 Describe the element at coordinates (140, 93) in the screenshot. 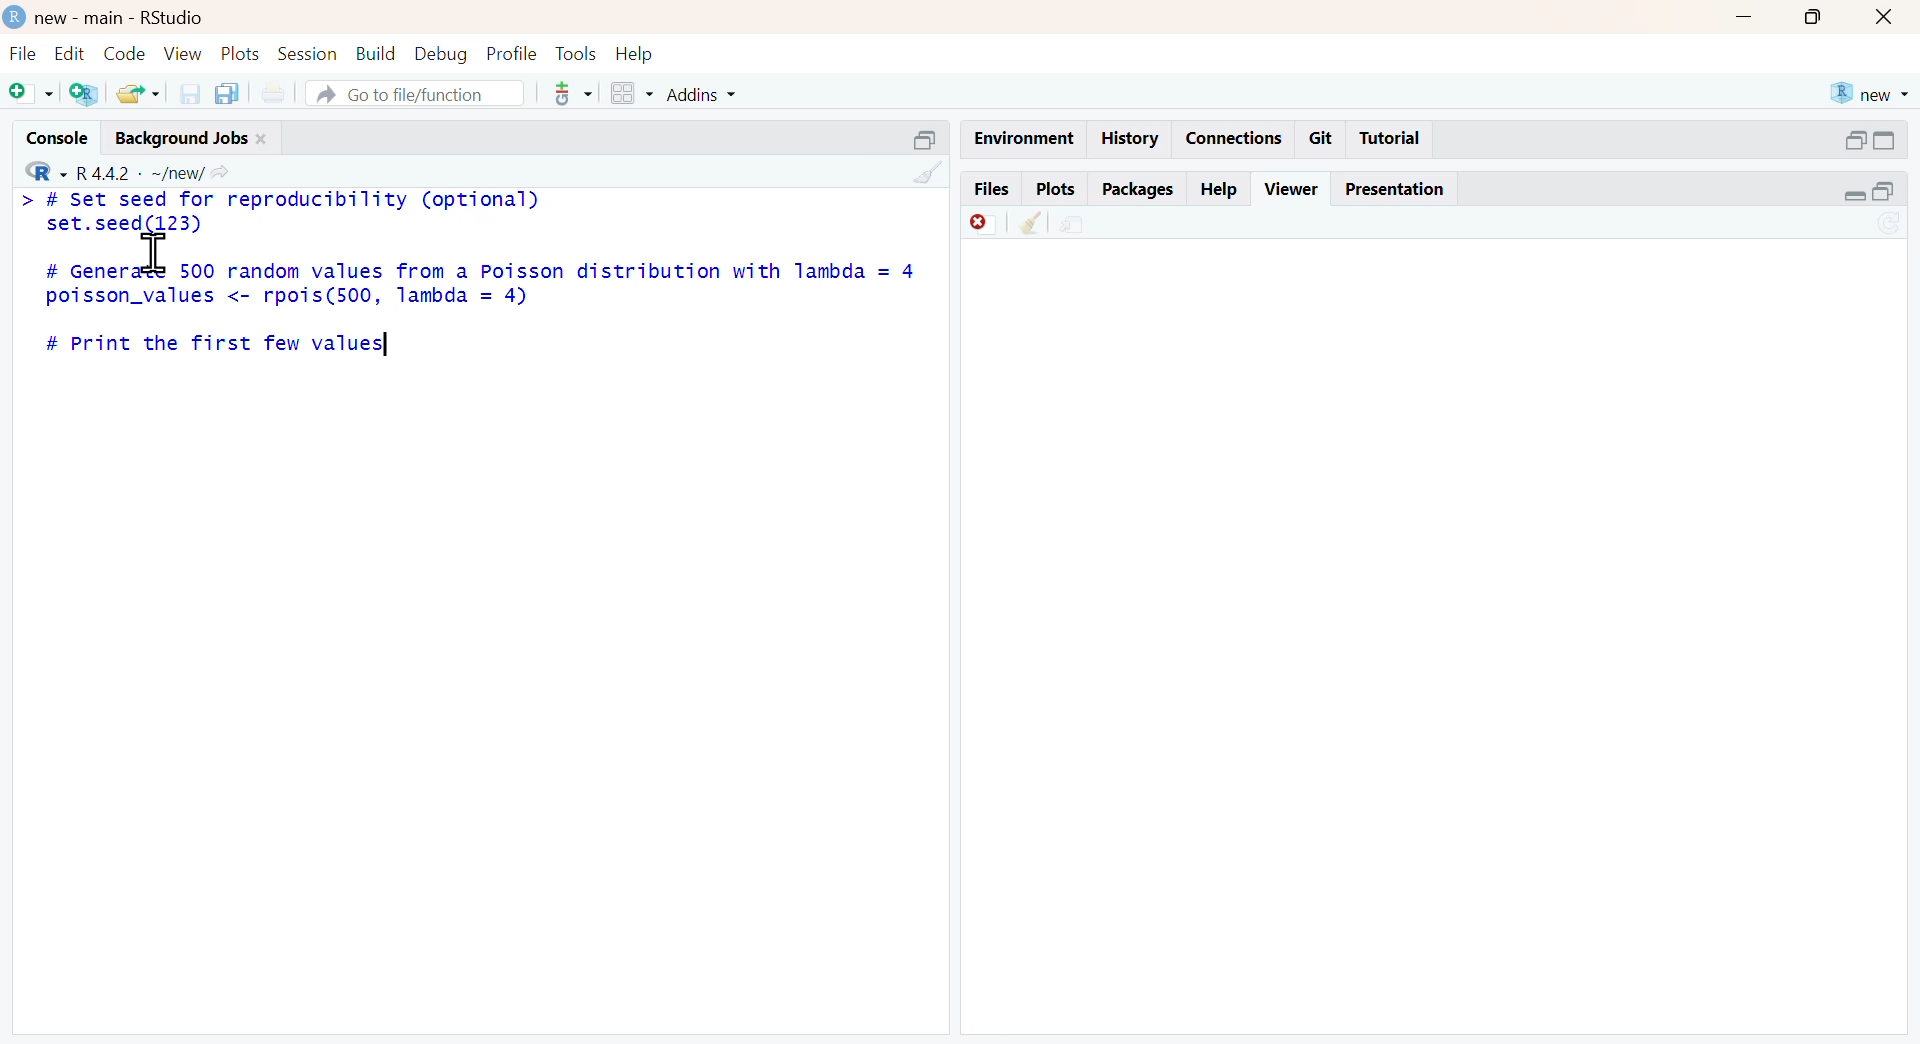

I see `share folder as` at that location.